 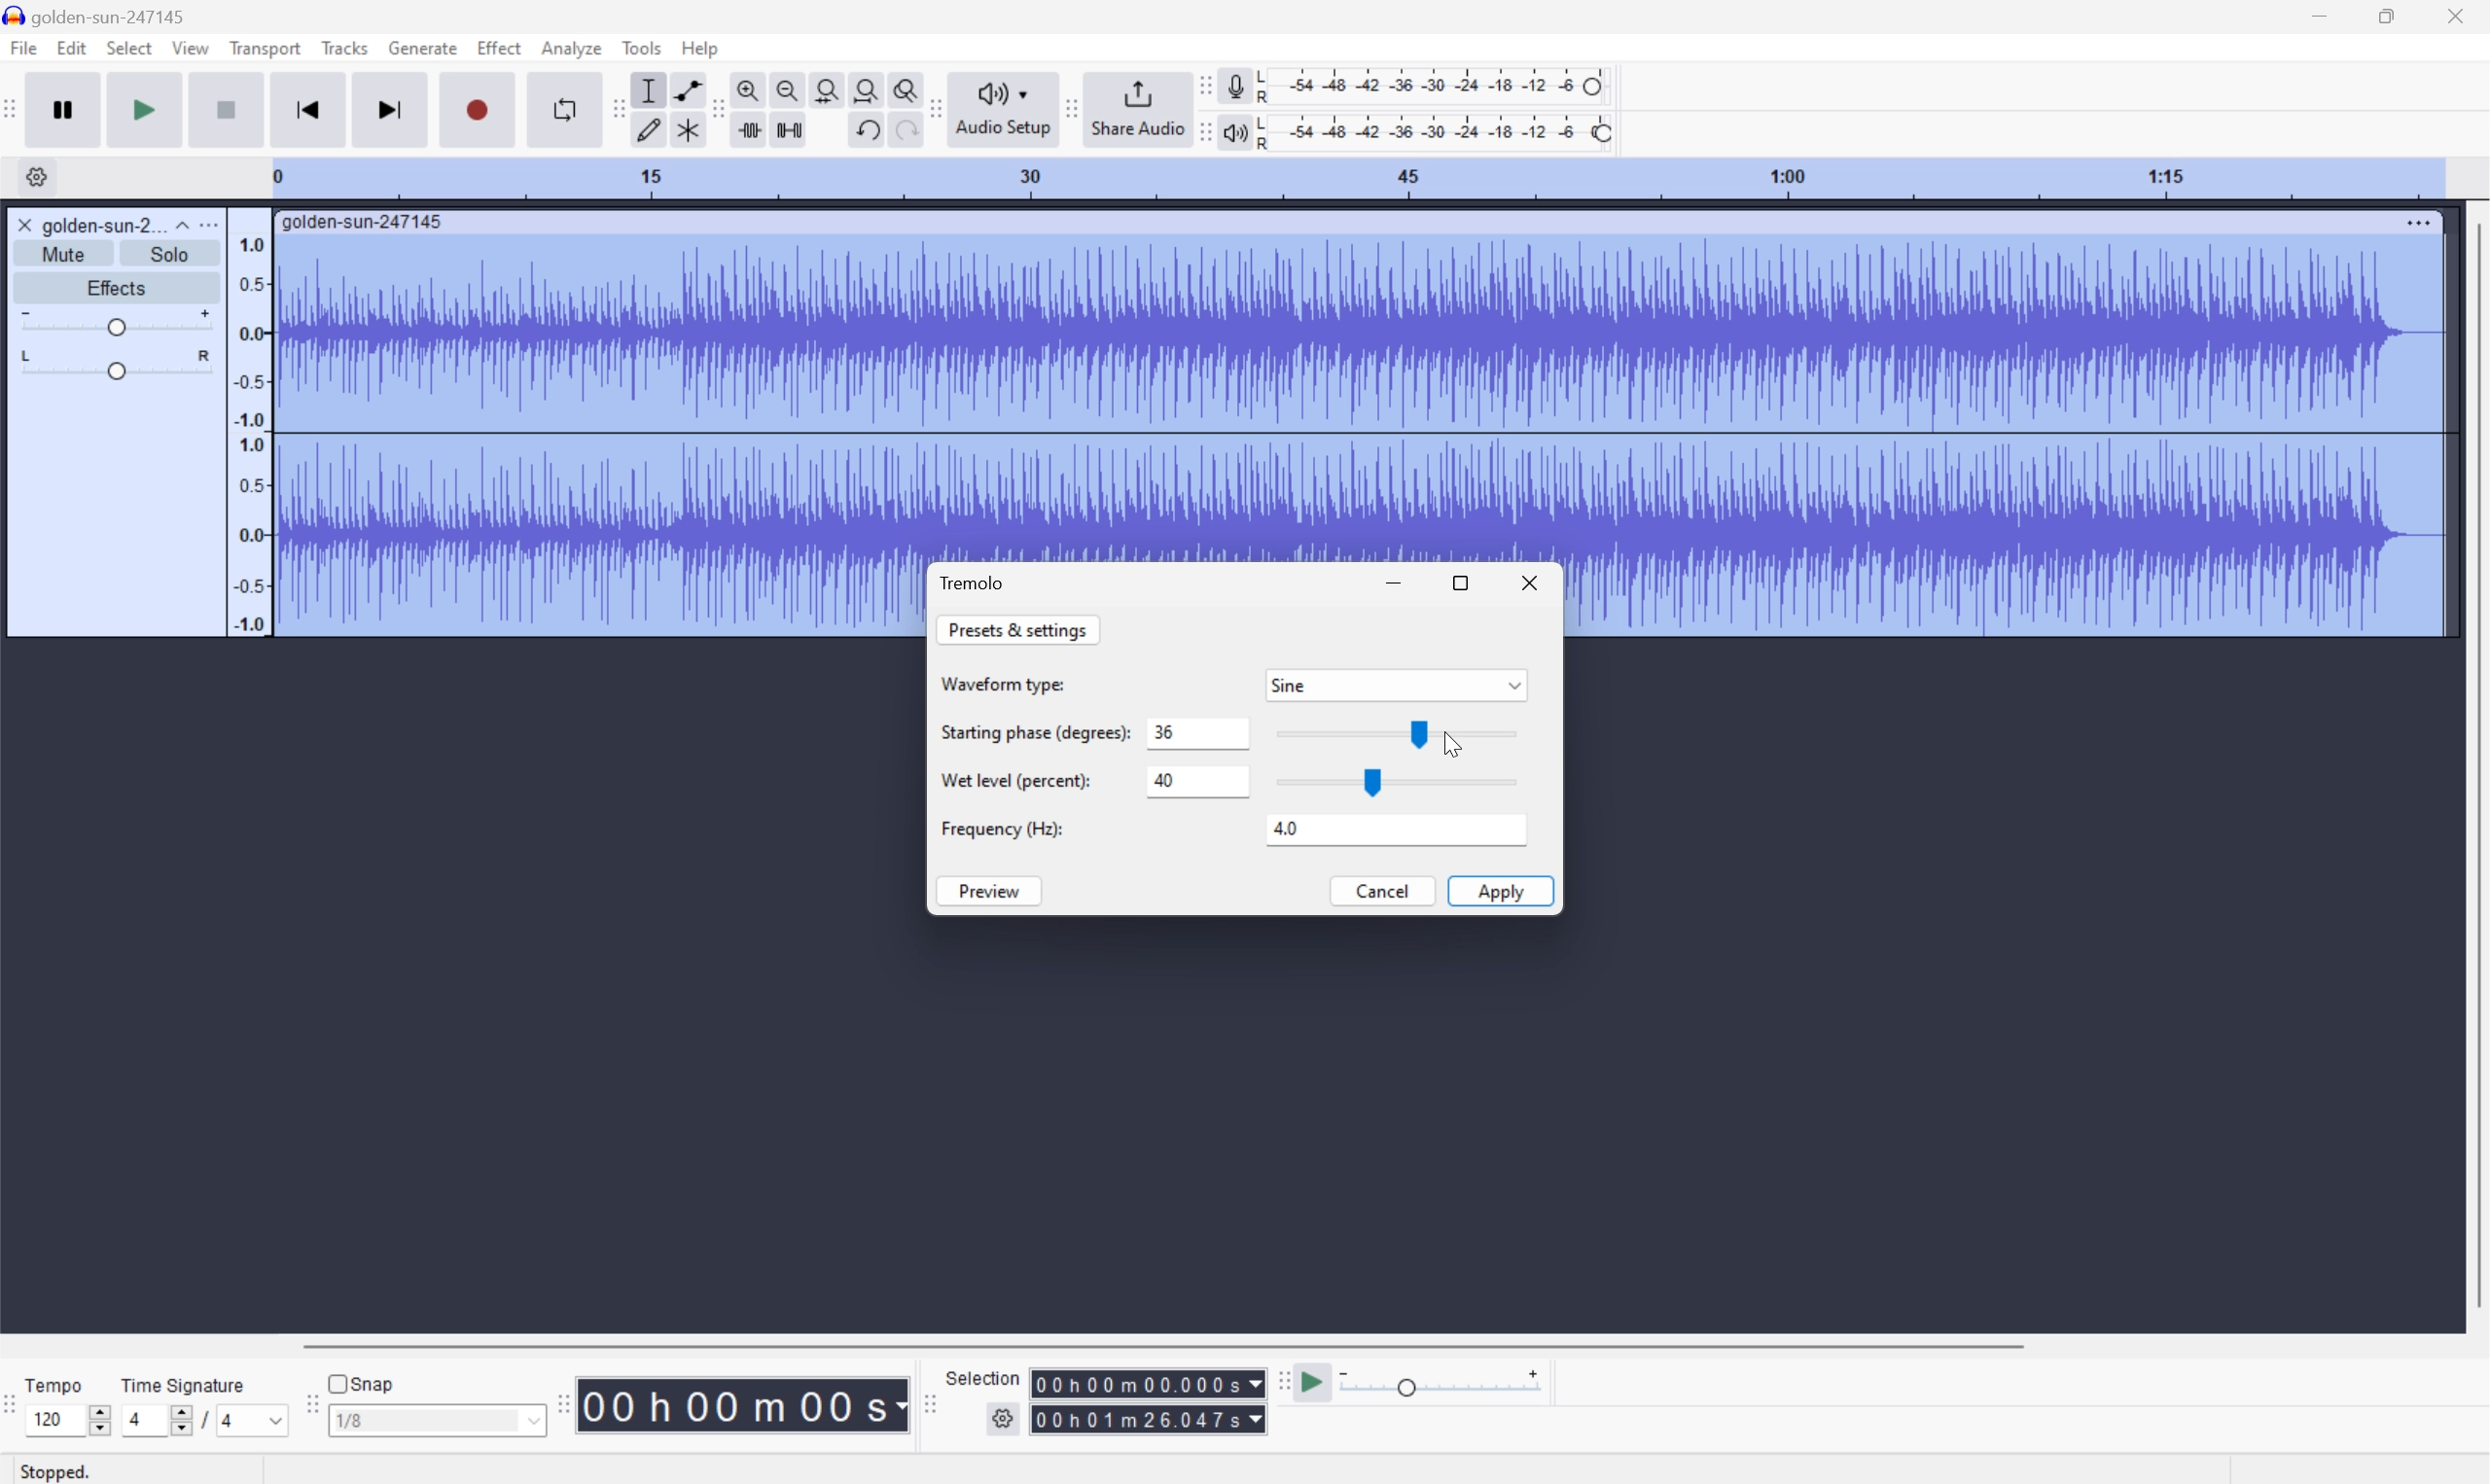 What do you see at coordinates (58, 1420) in the screenshot?
I see `120` at bounding box center [58, 1420].